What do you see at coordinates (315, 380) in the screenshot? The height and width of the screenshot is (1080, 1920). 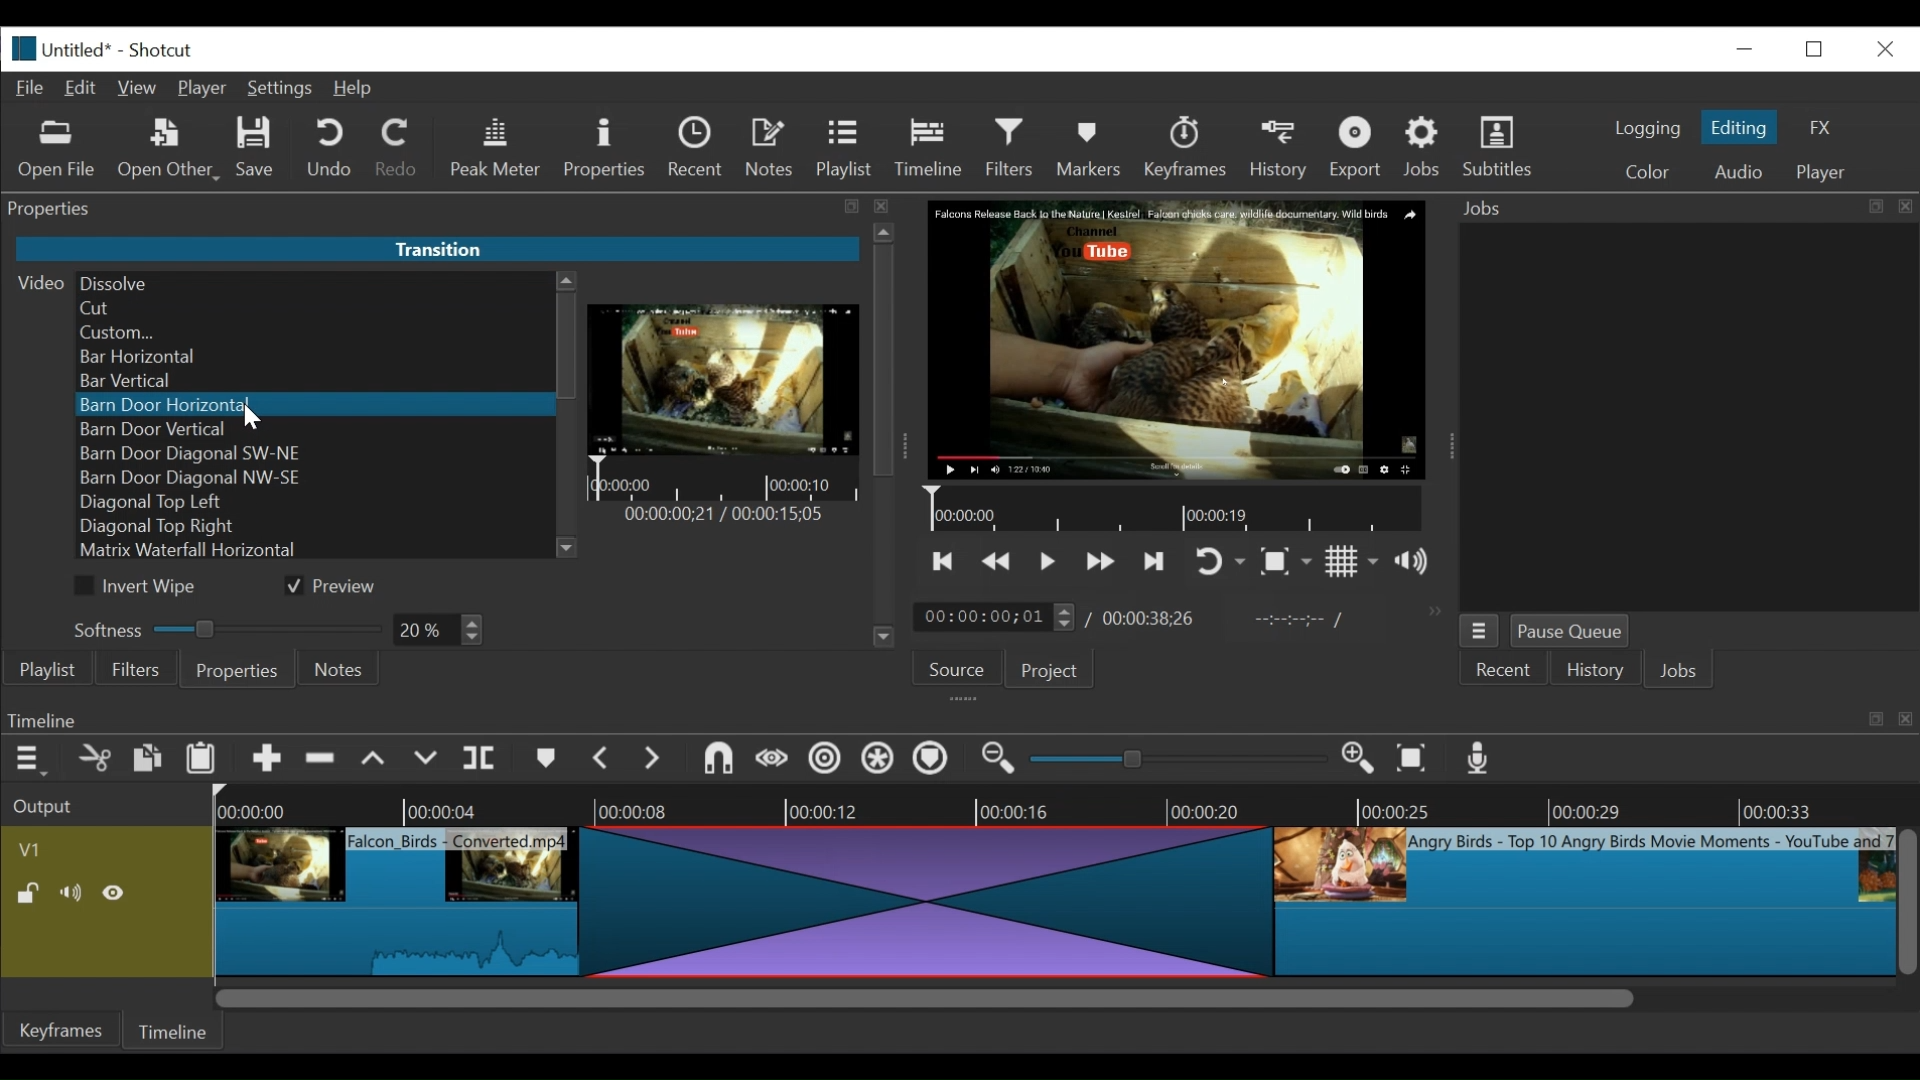 I see `Bar Vertical` at bounding box center [315, 380].